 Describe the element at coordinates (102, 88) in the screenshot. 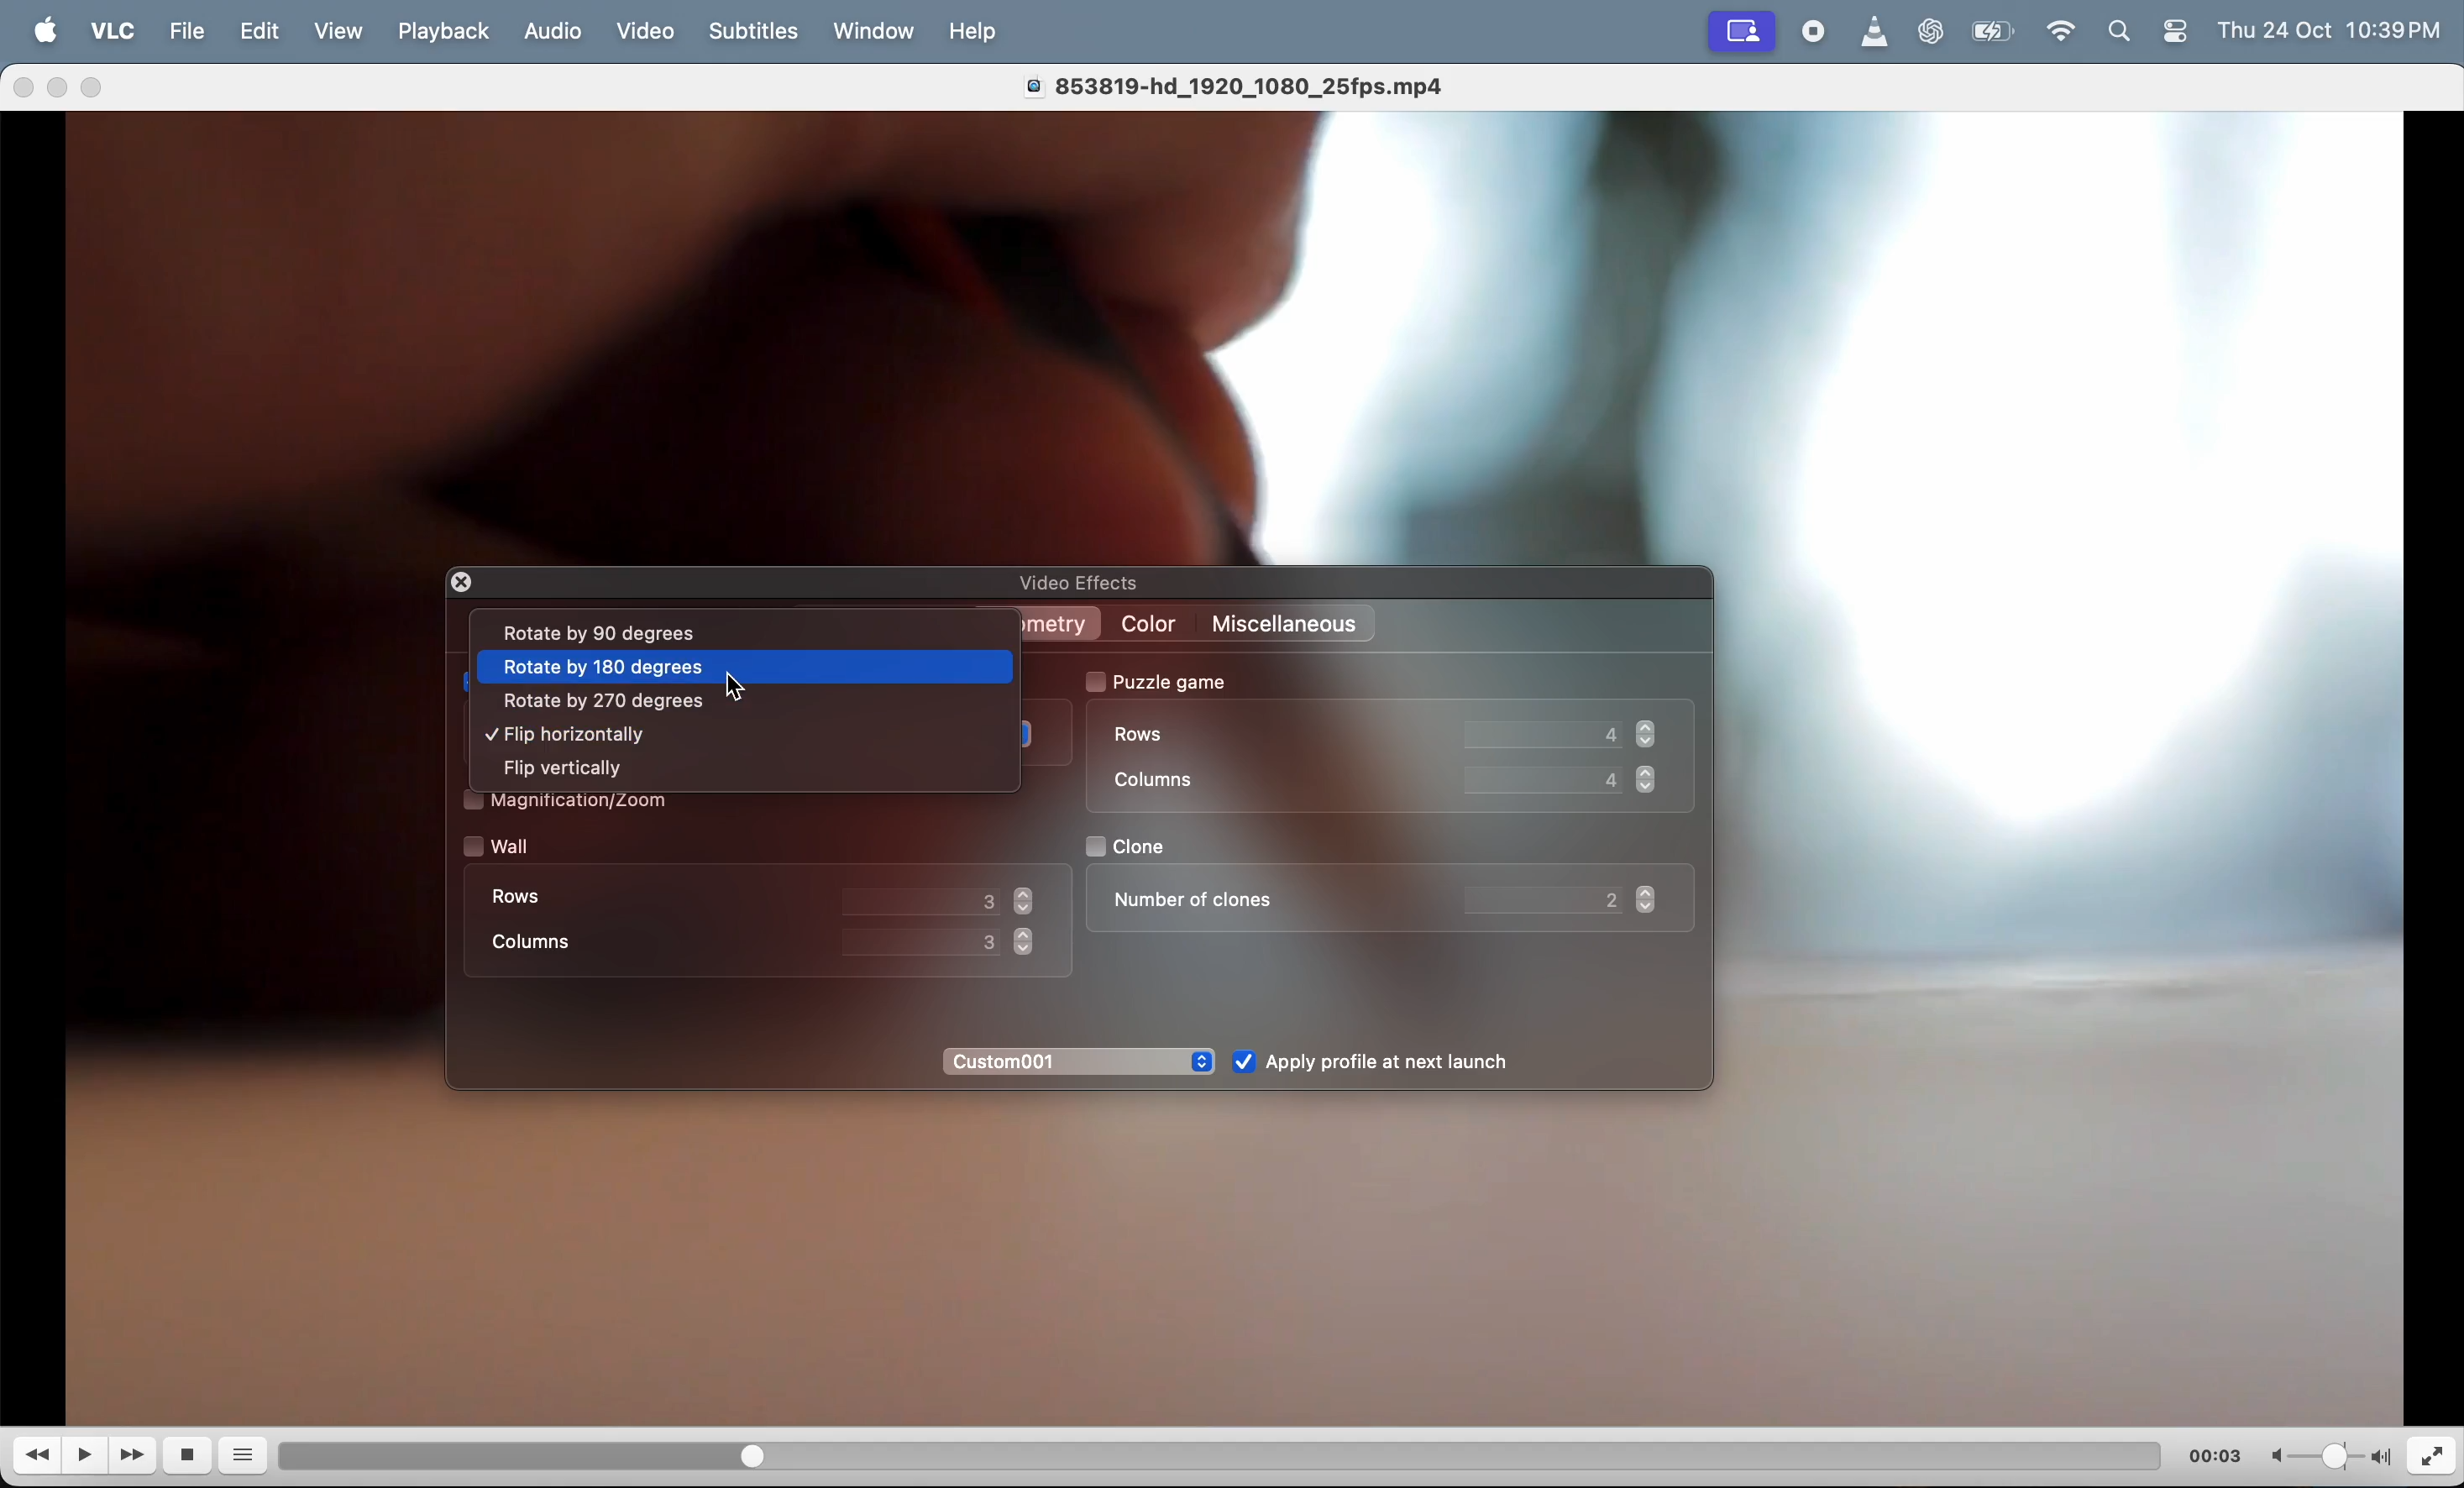

I see `maximize` at that location.